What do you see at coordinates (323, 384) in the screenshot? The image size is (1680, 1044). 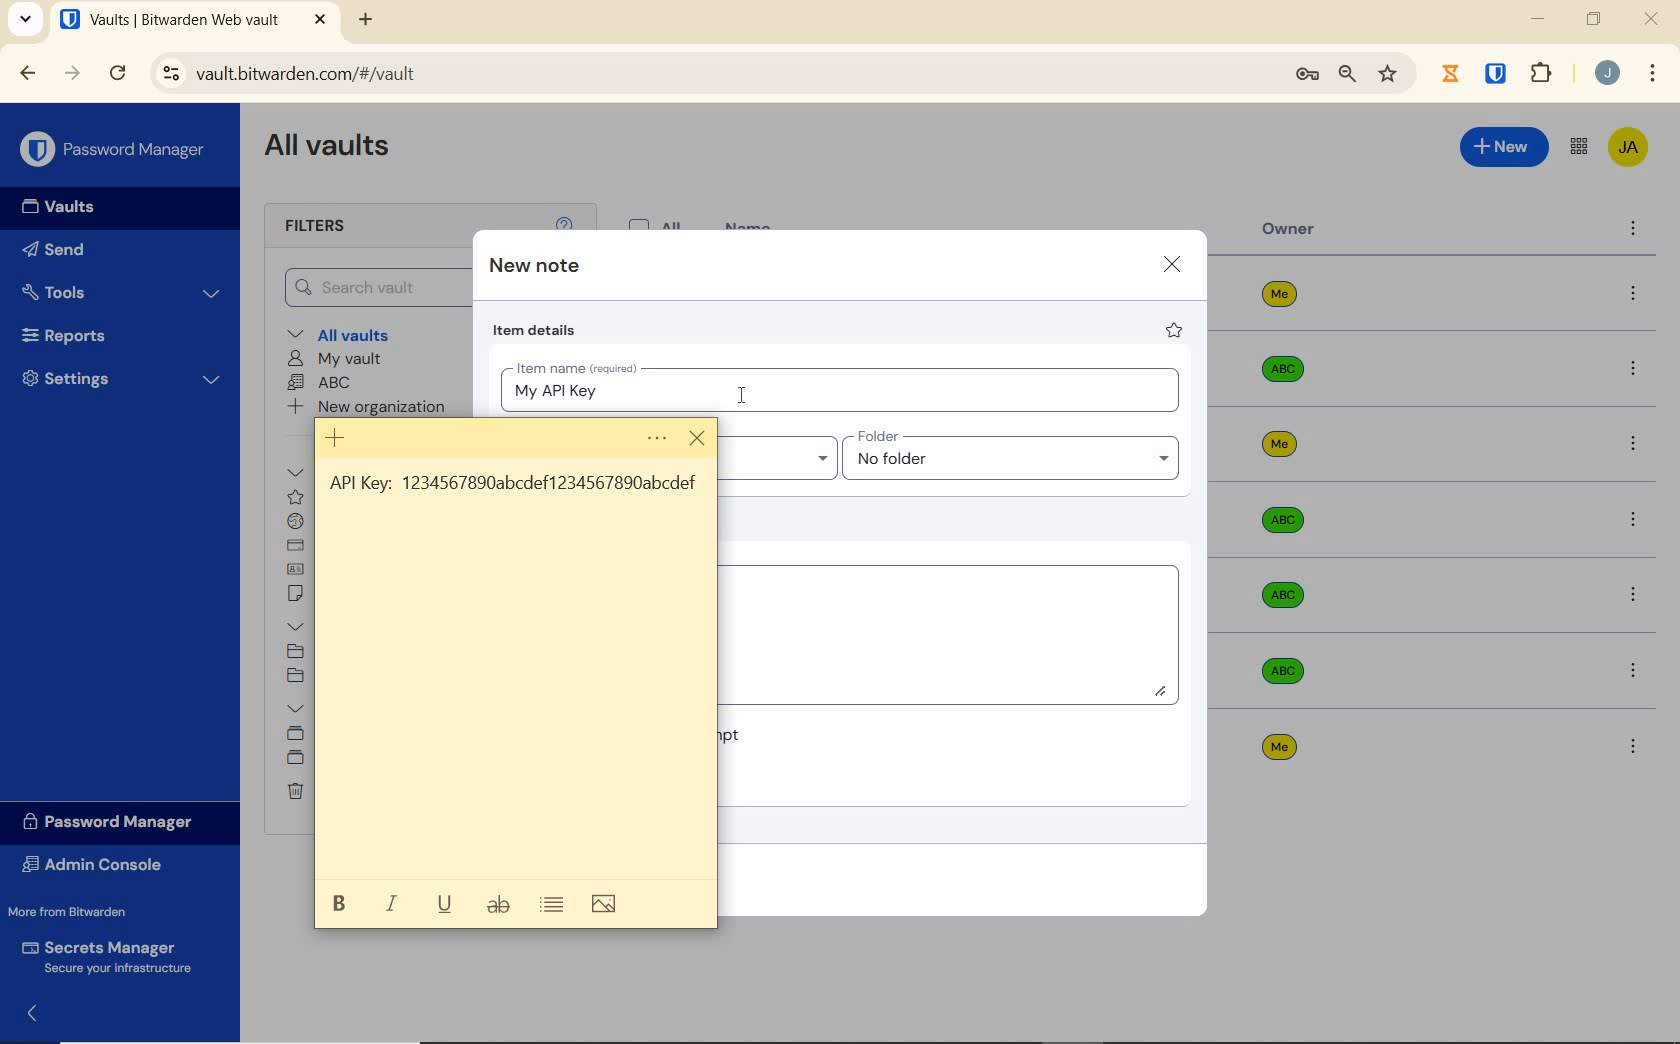 I see `ABC` at bounding box center [323, 384].